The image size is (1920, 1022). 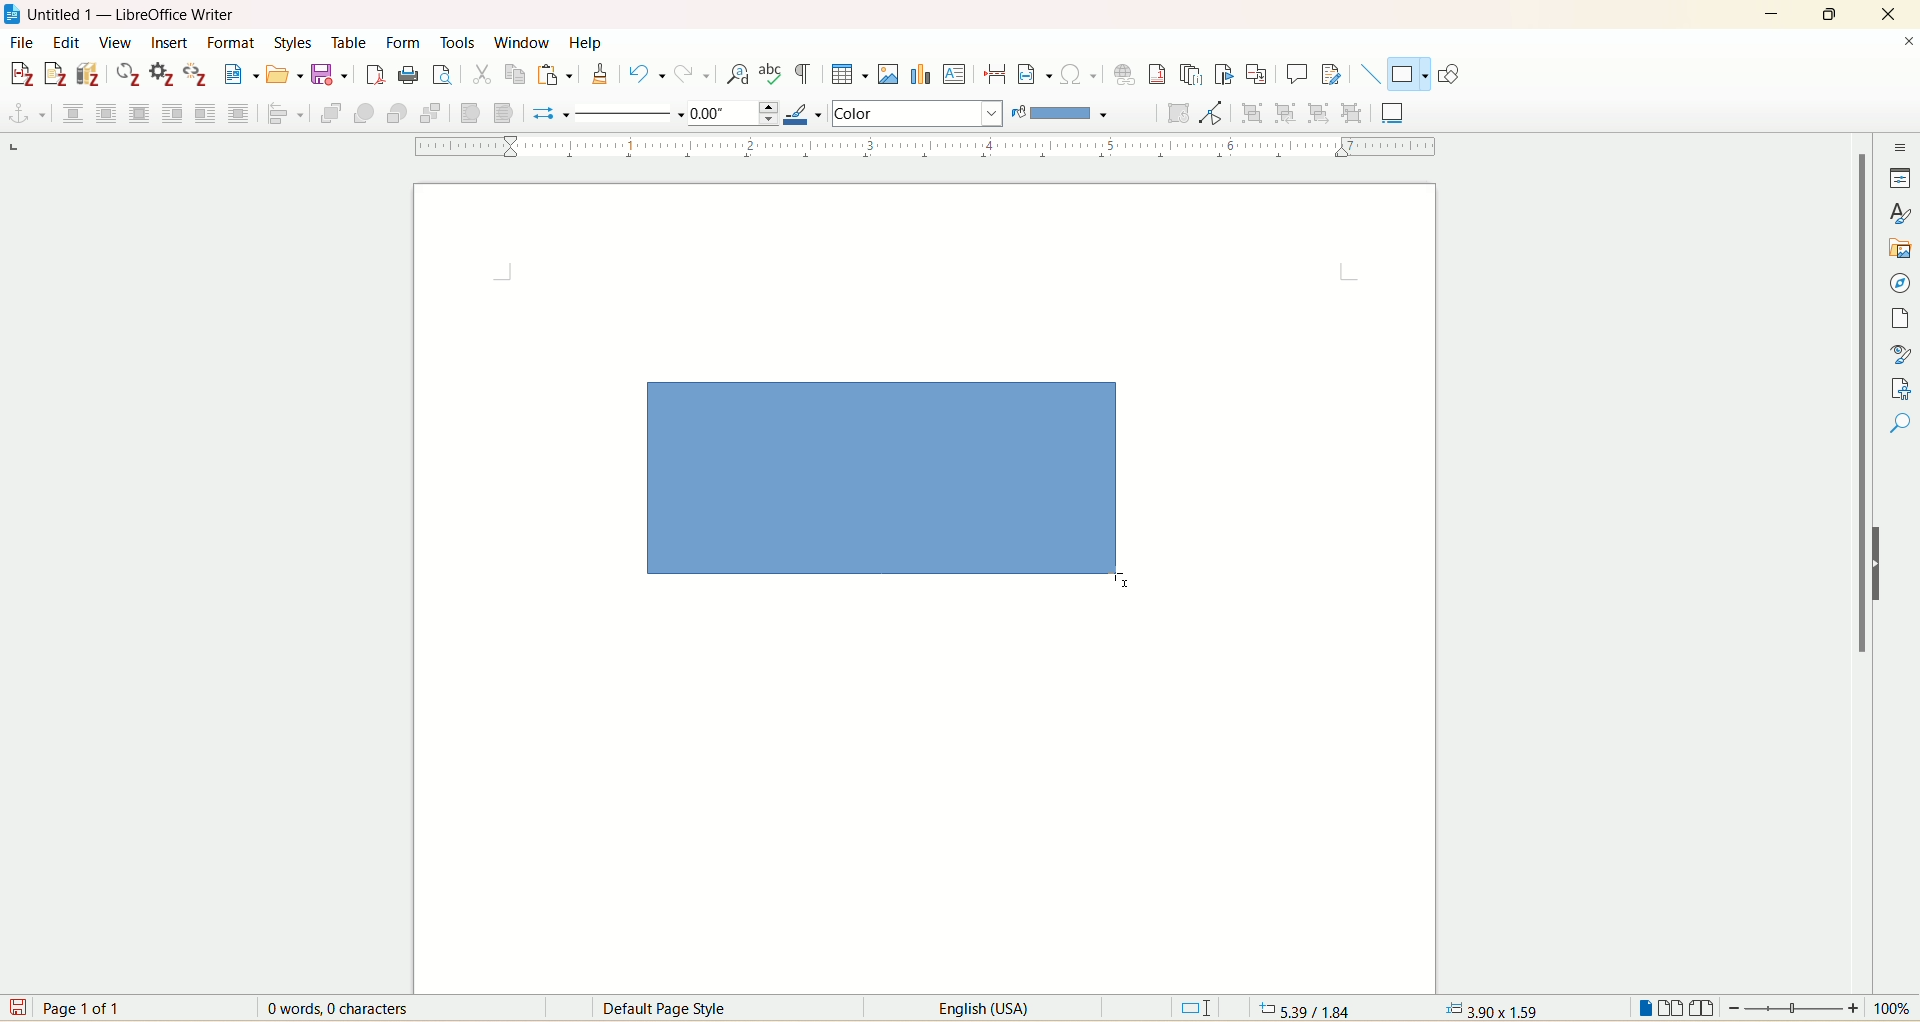 What do you see at coordinates (555, 75) in the screenshot?
I see `paste` at bounding box center [555, 75].